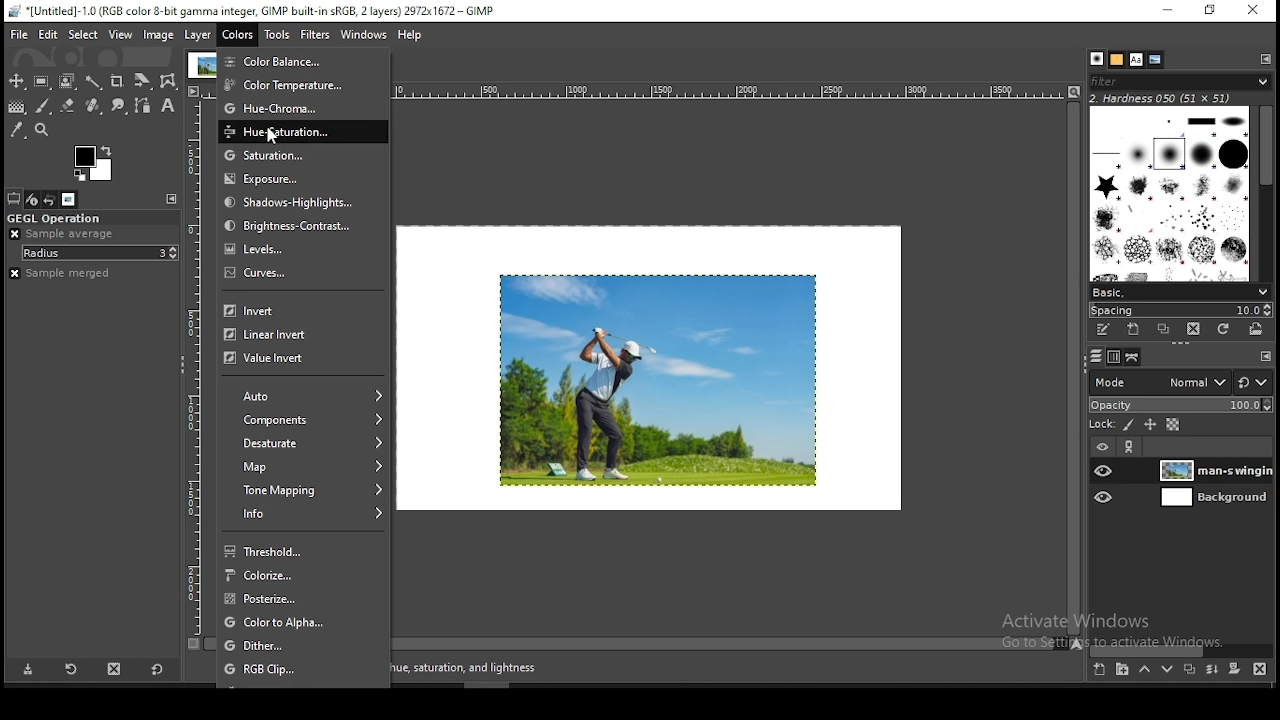 The height and width of the screenshot is (720, 1280). I want to click on *[untitled]-1.0 (rgb color 8-bit gamma integer, Gimp built in sRGB, 2 layers) 2972x1672 - gimp, so click(252, 12).